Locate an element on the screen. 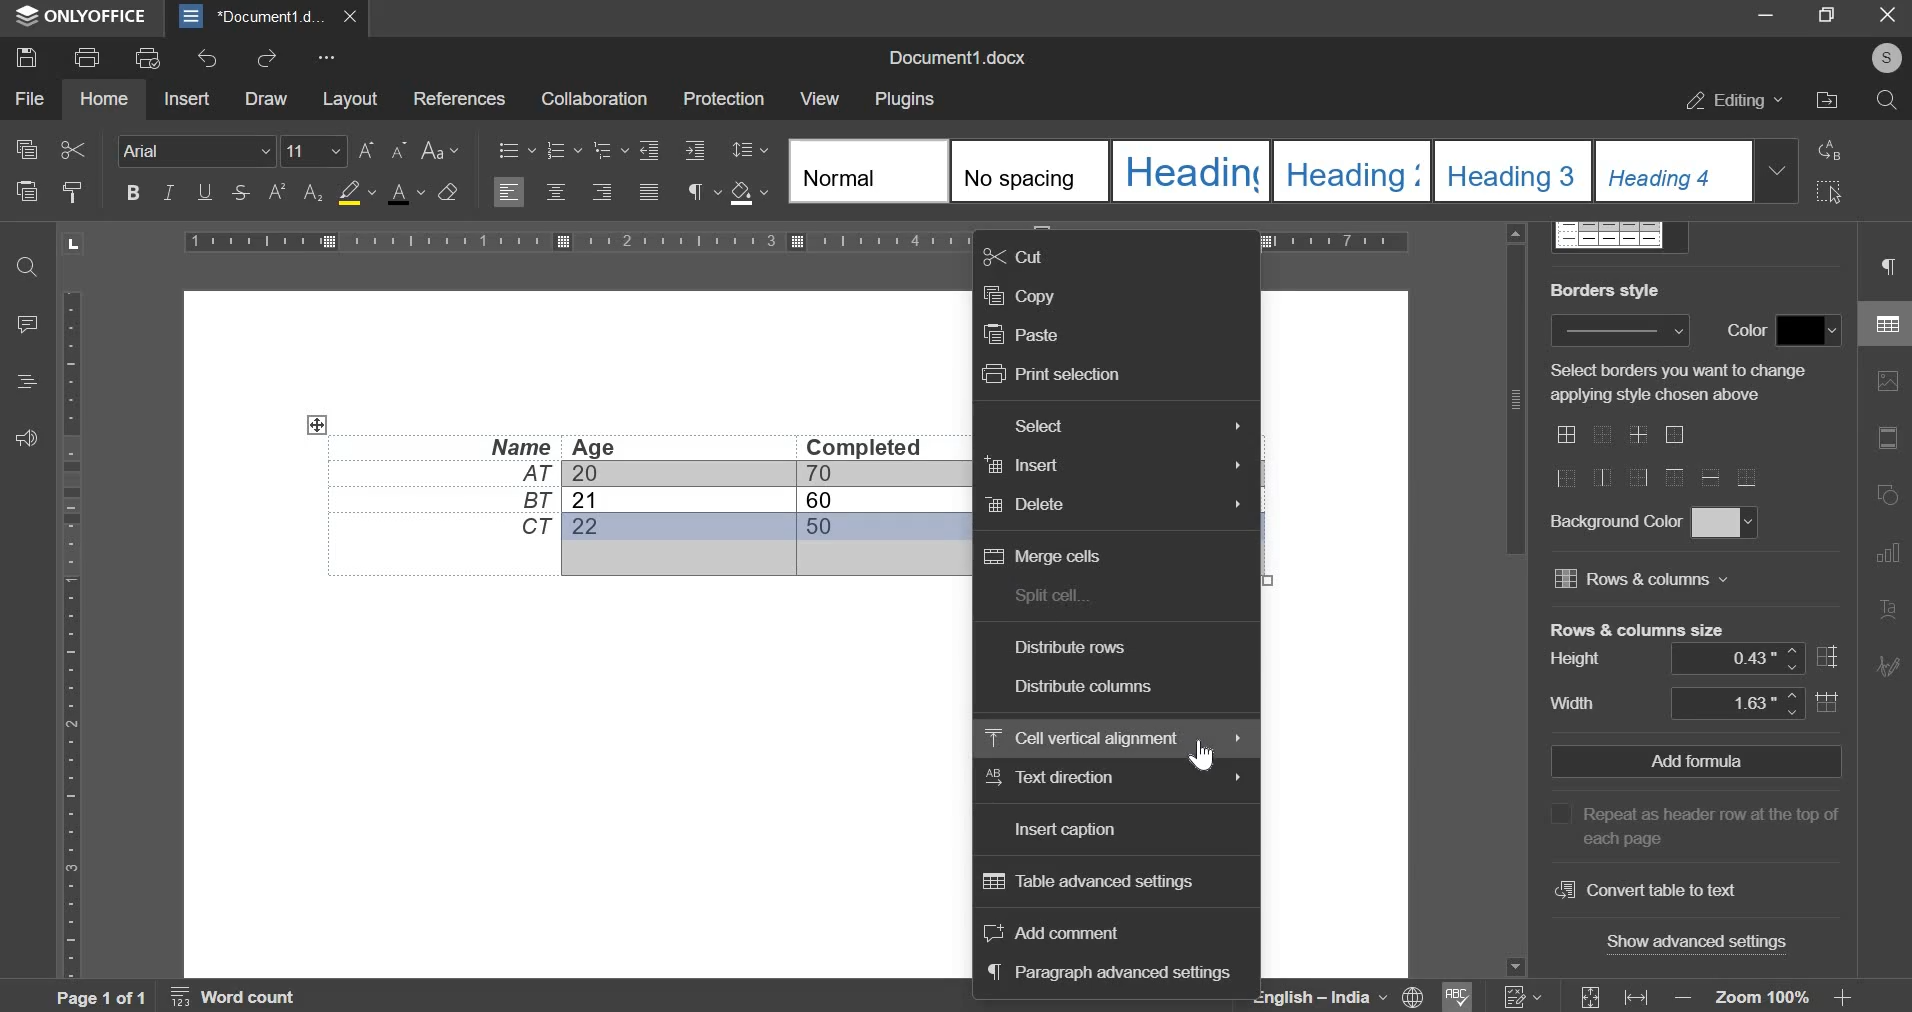 The height and width of the screenshot is (1012, 1912). insert is located at coordinates (184, 99).